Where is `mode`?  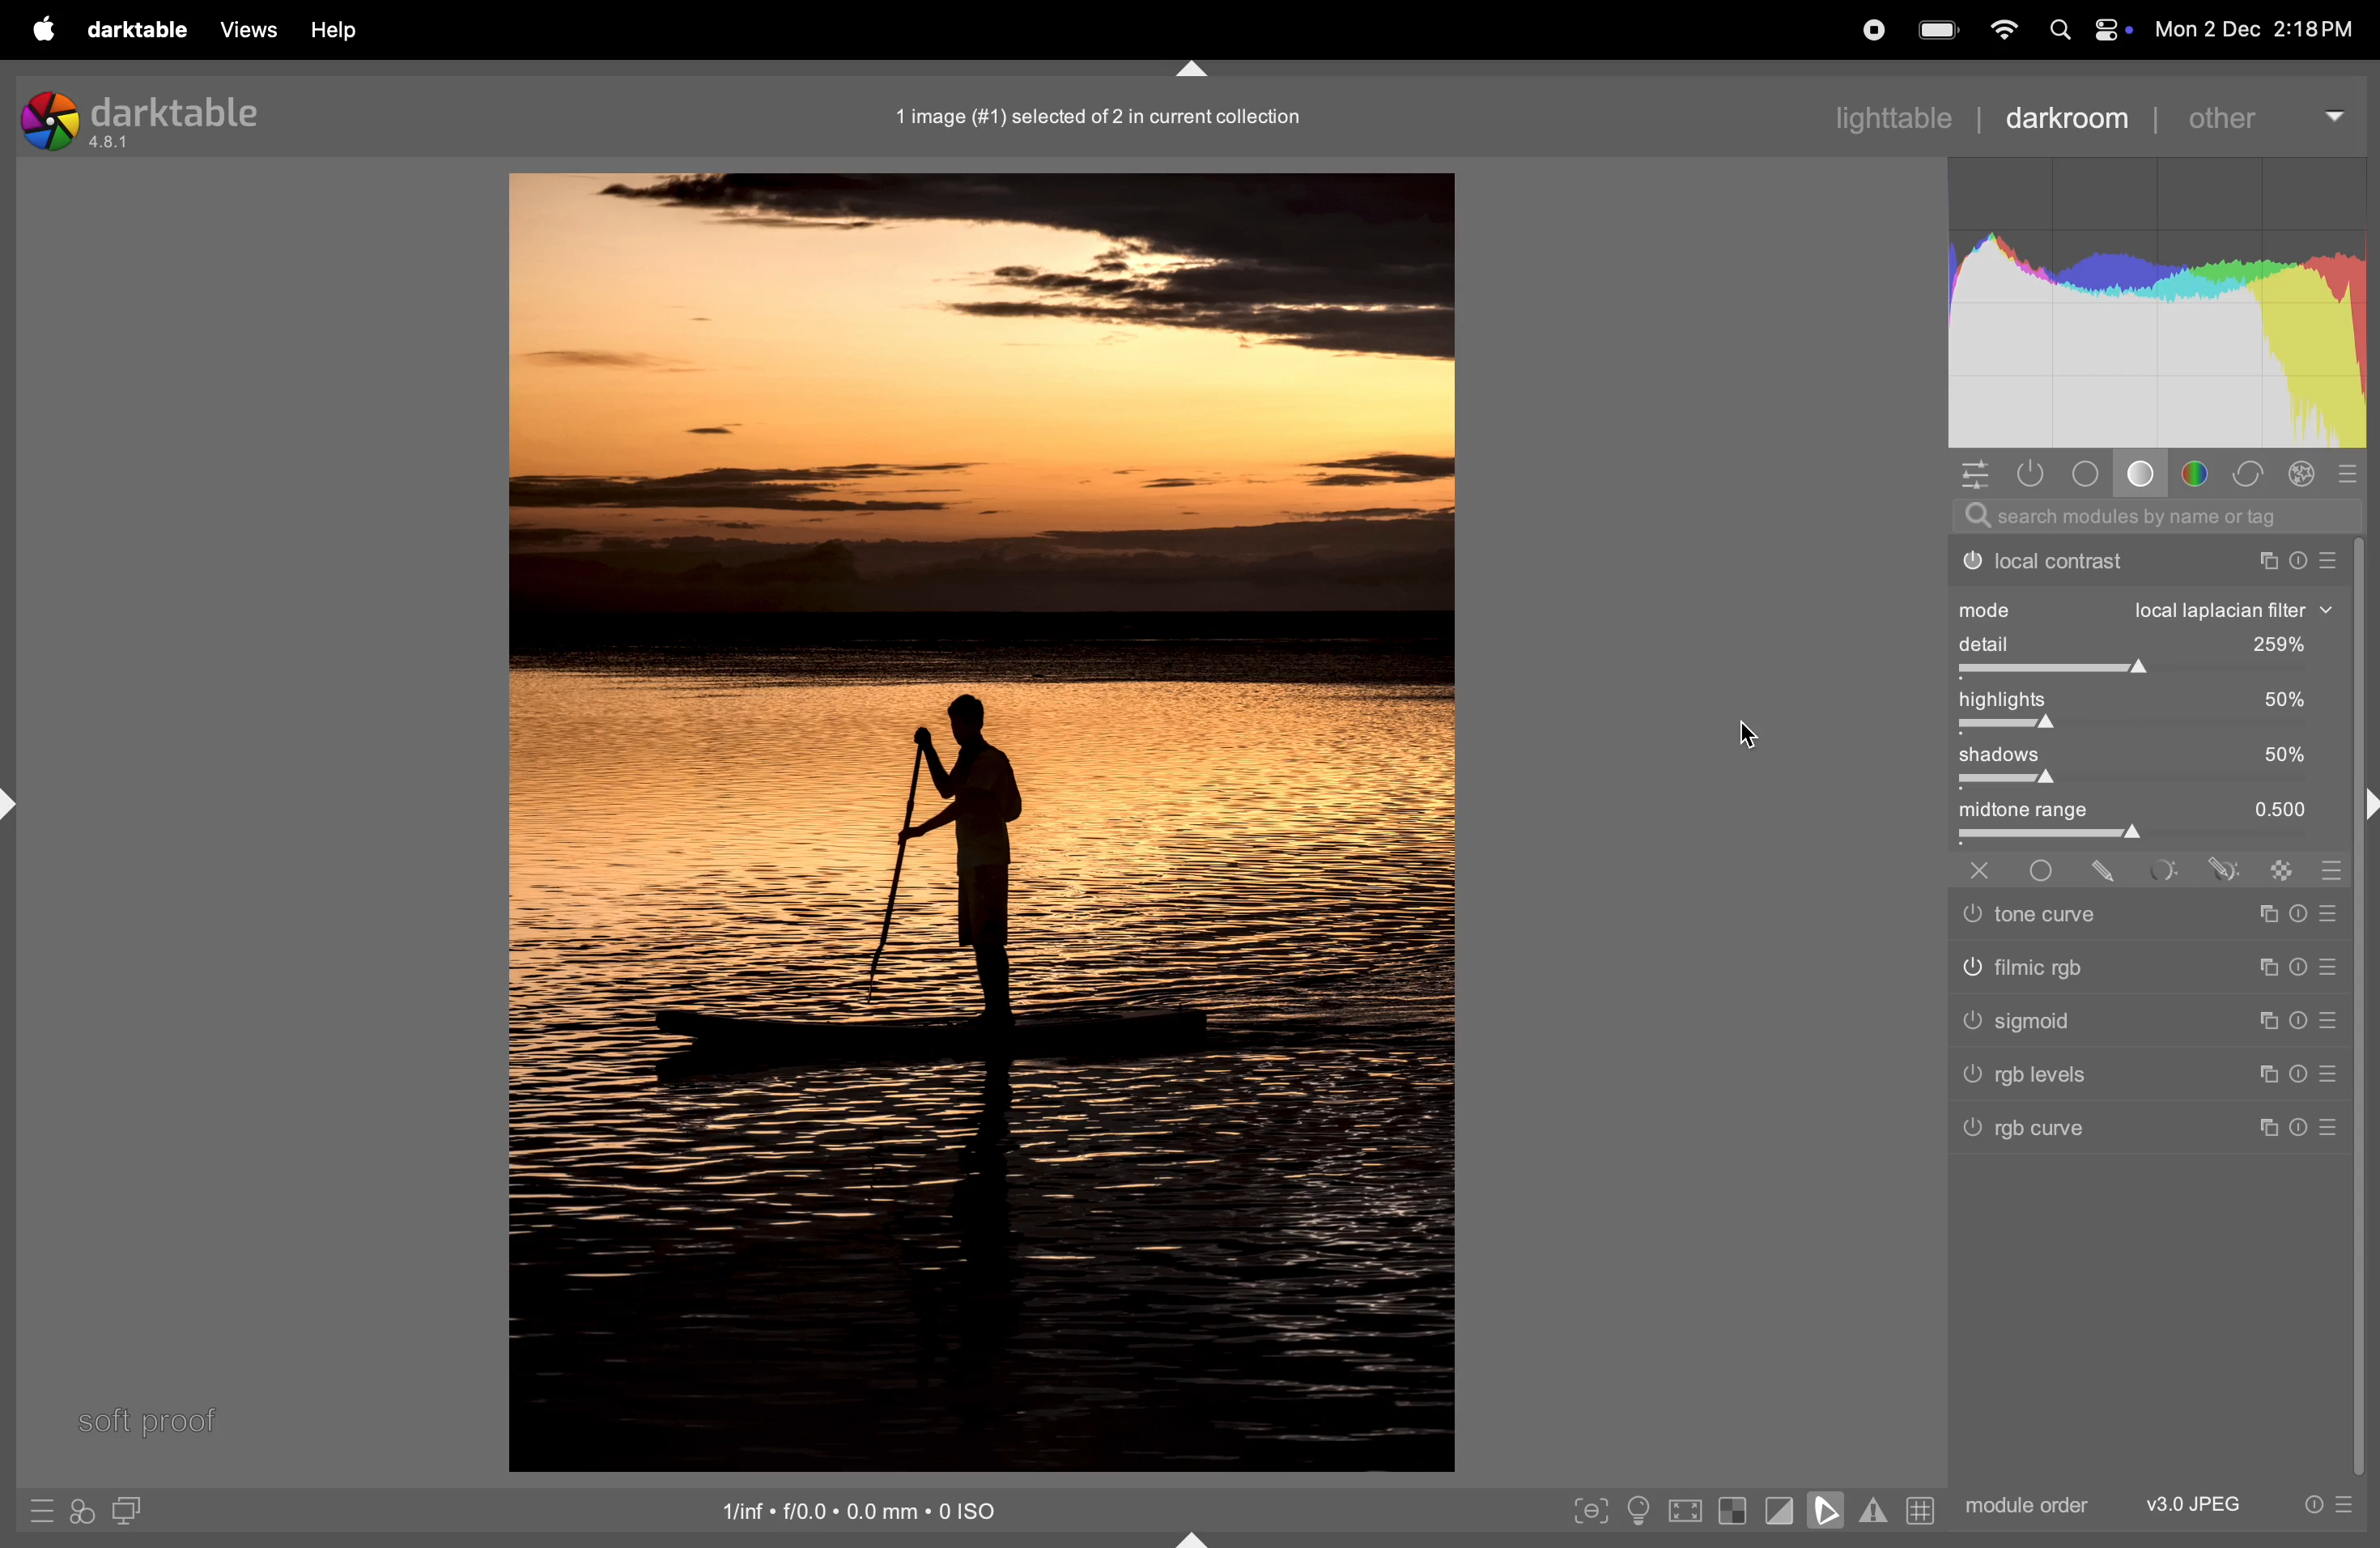
mode is located at coordinates (2148, 608).